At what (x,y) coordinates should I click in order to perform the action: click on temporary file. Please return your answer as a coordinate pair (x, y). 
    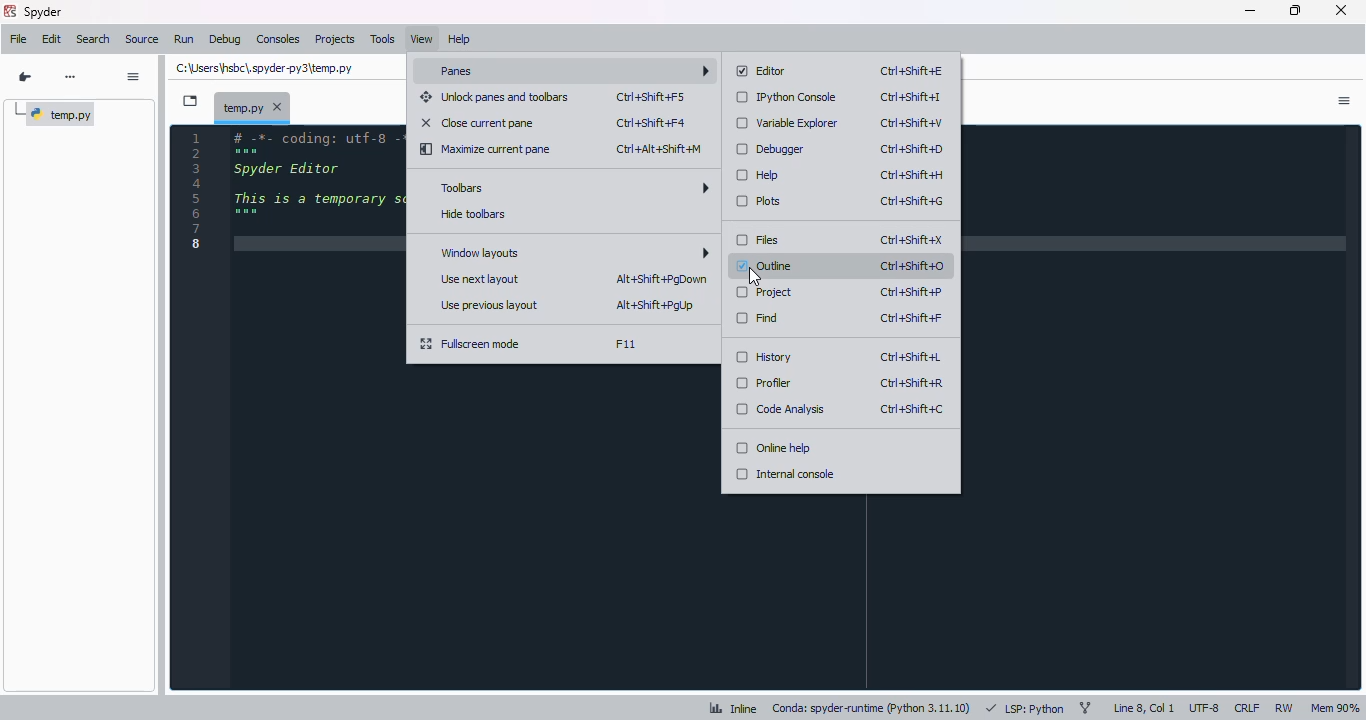
    Looking at the image, I should click on (264, 69).